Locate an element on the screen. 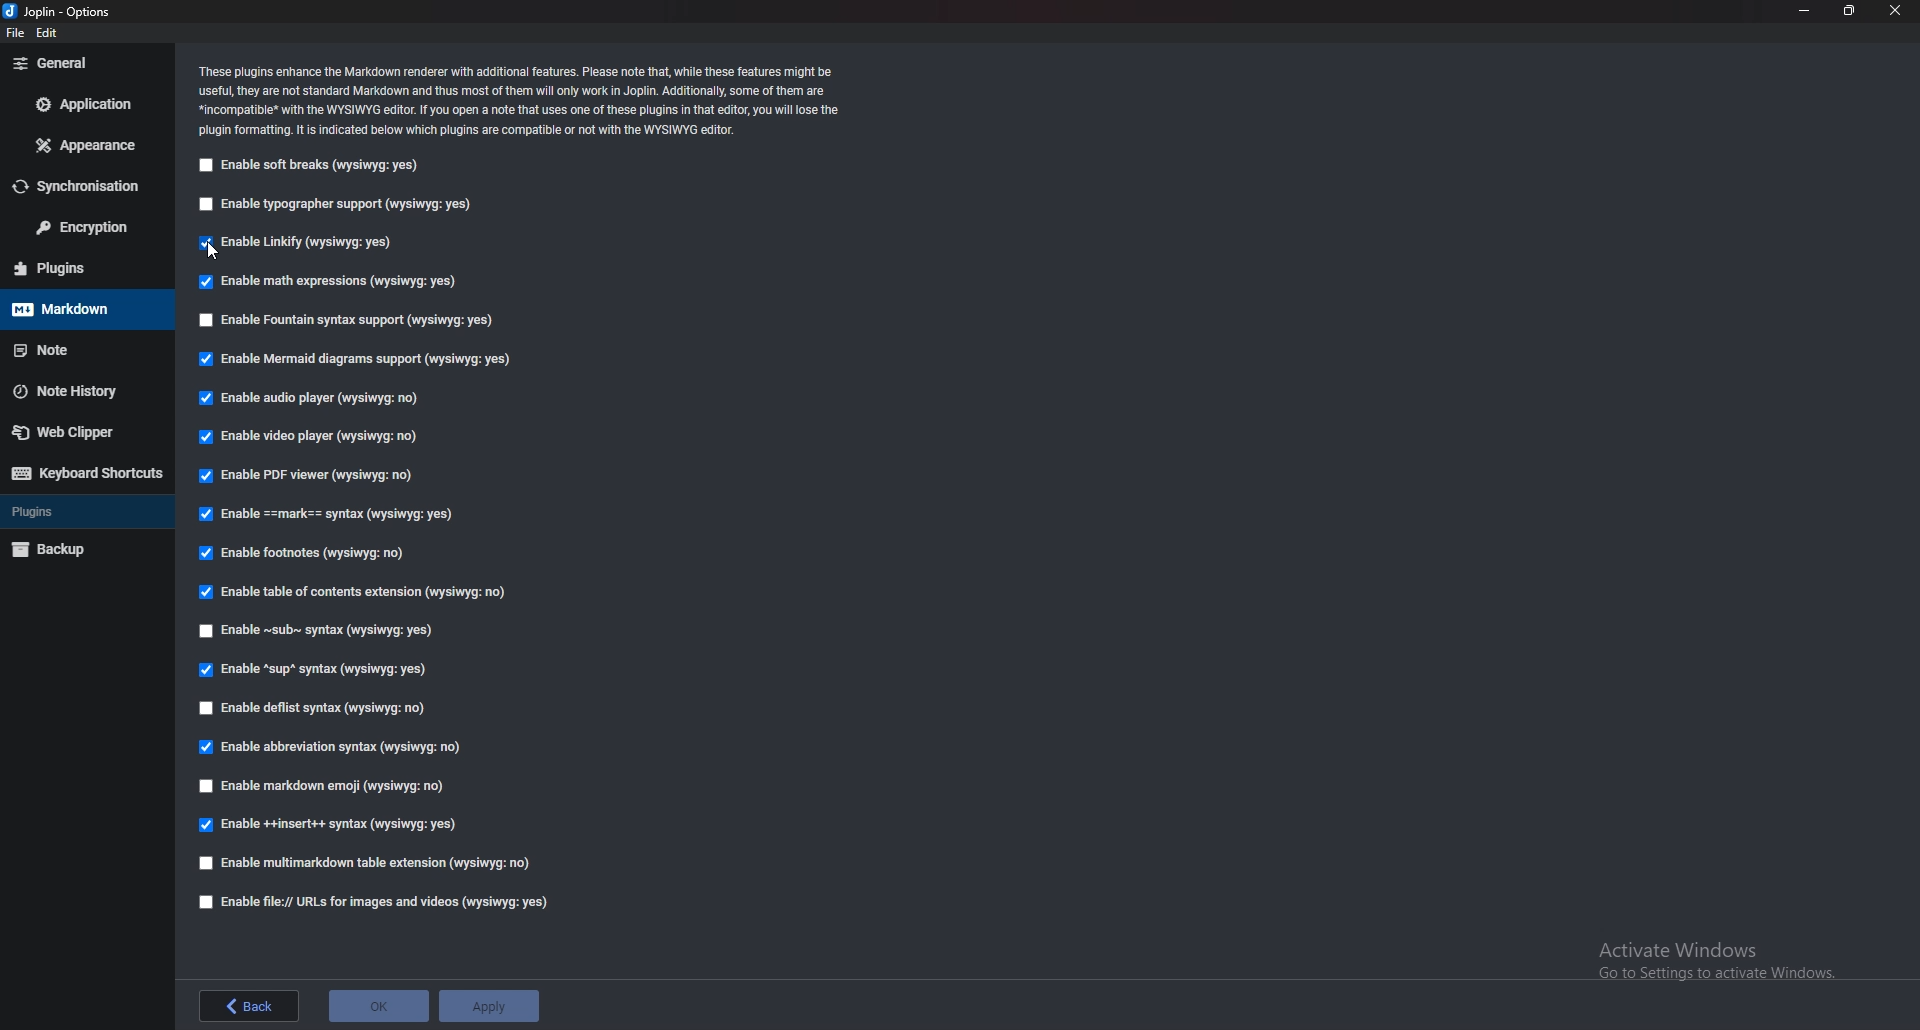  Enable table of contents is located at coordinates (351, 591).